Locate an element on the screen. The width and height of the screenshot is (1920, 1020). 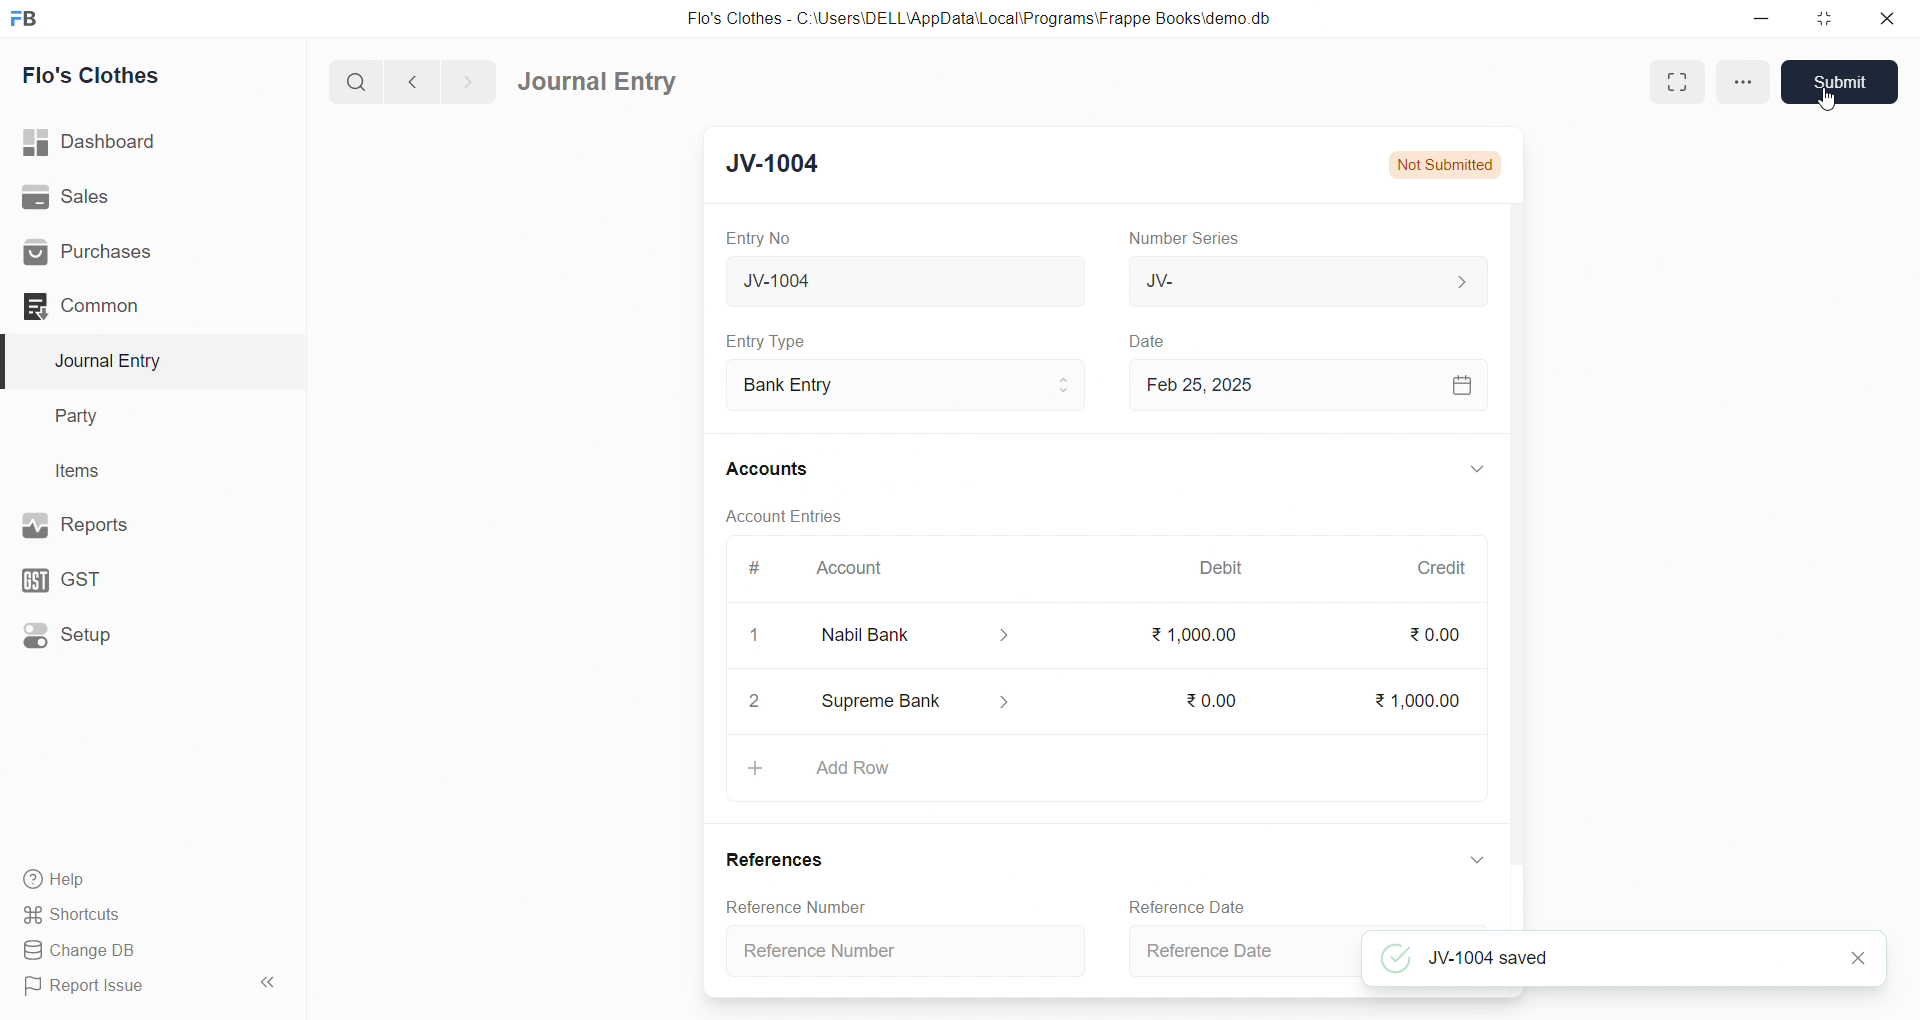
minimize is located at coordinates (1763, 17).